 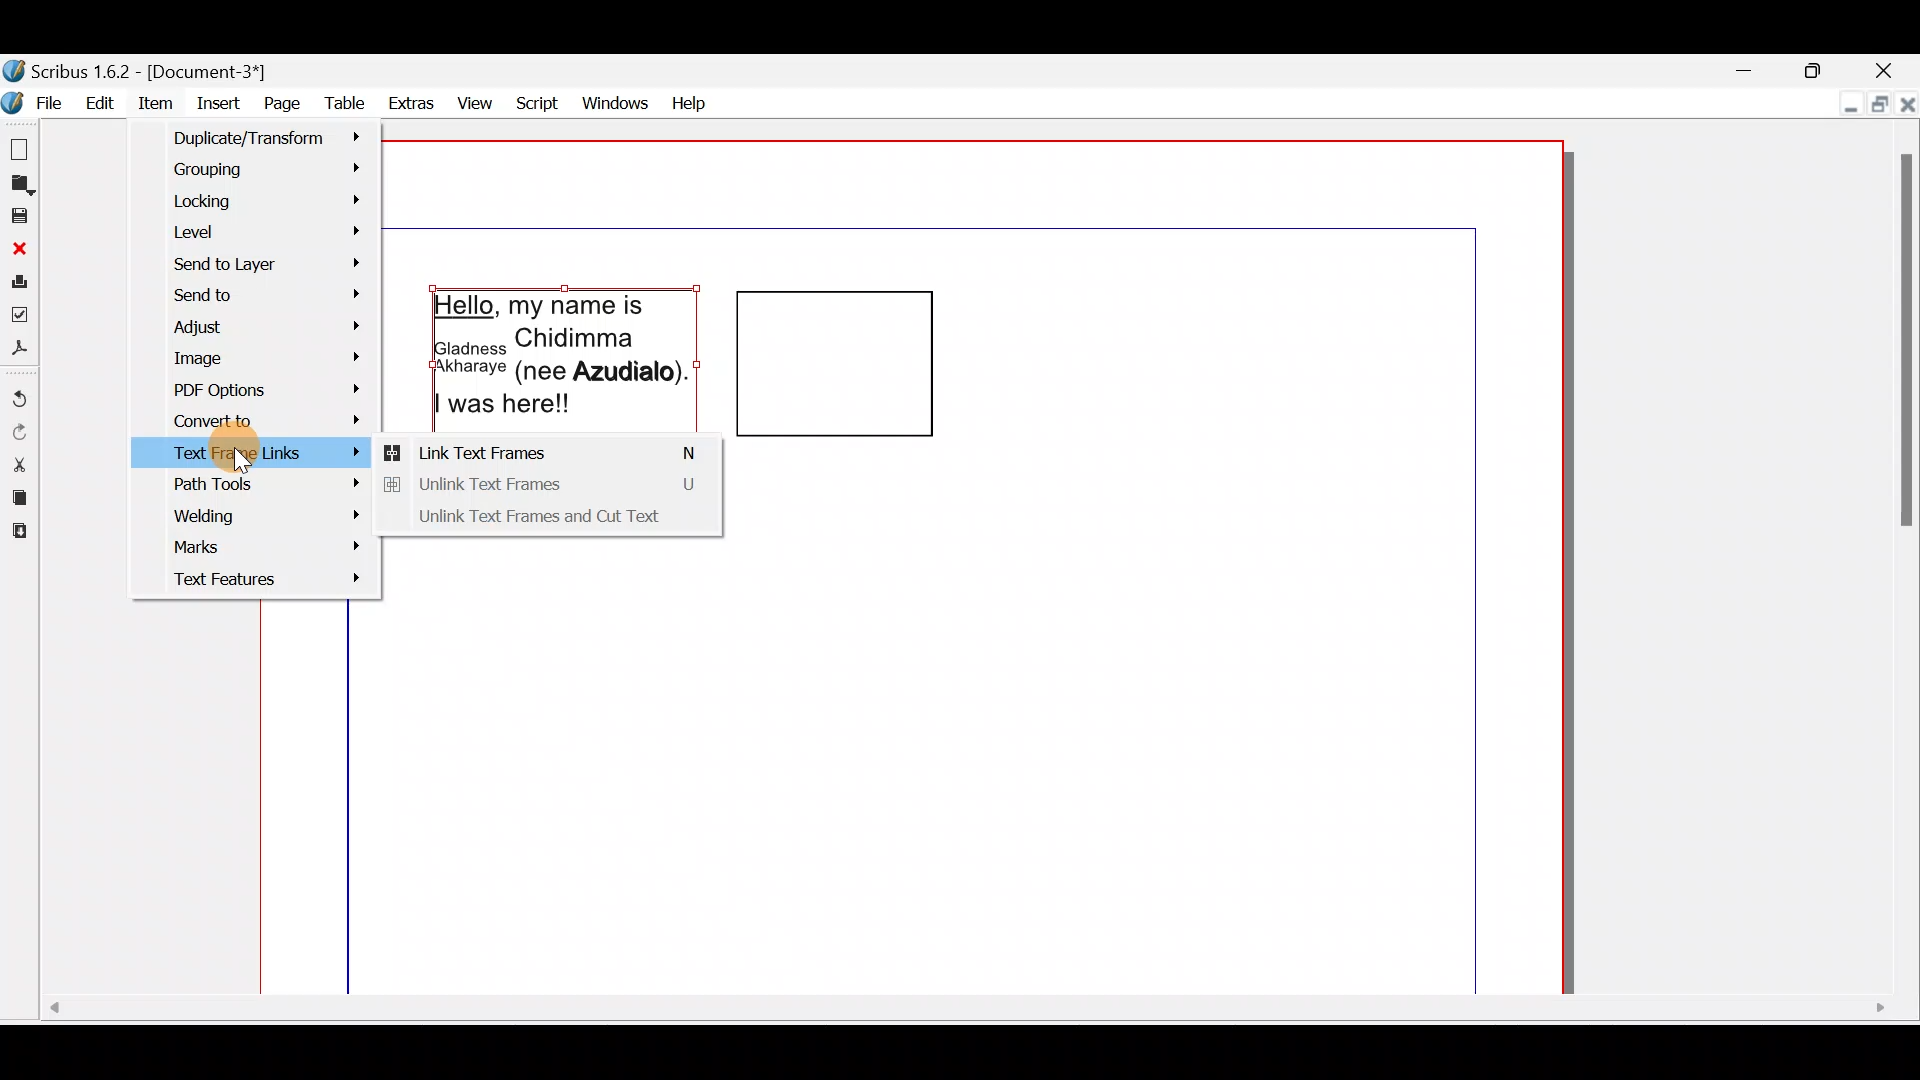 I want to click on Duplicate/Transform, so click(x=259, y=137).